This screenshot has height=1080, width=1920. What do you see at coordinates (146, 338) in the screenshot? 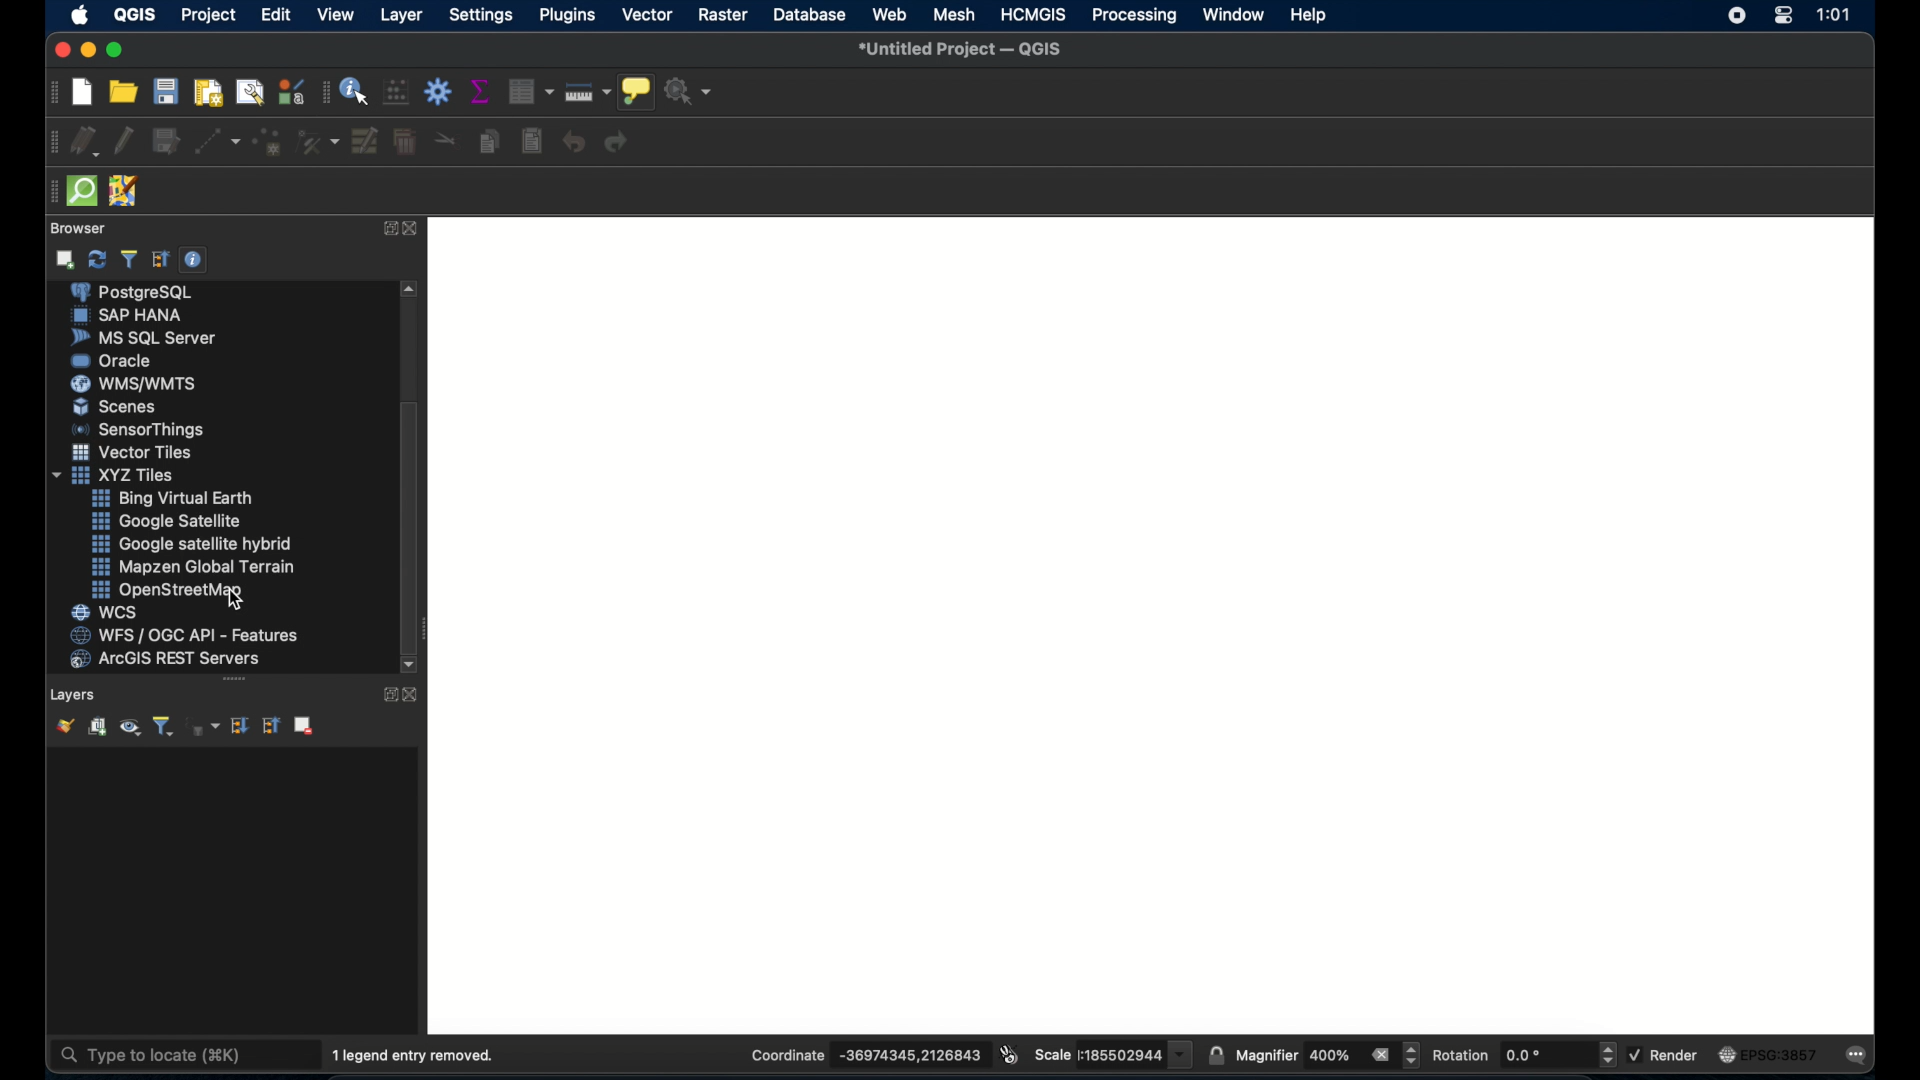
I see `ms sql server` at bounding box center [146, 338].